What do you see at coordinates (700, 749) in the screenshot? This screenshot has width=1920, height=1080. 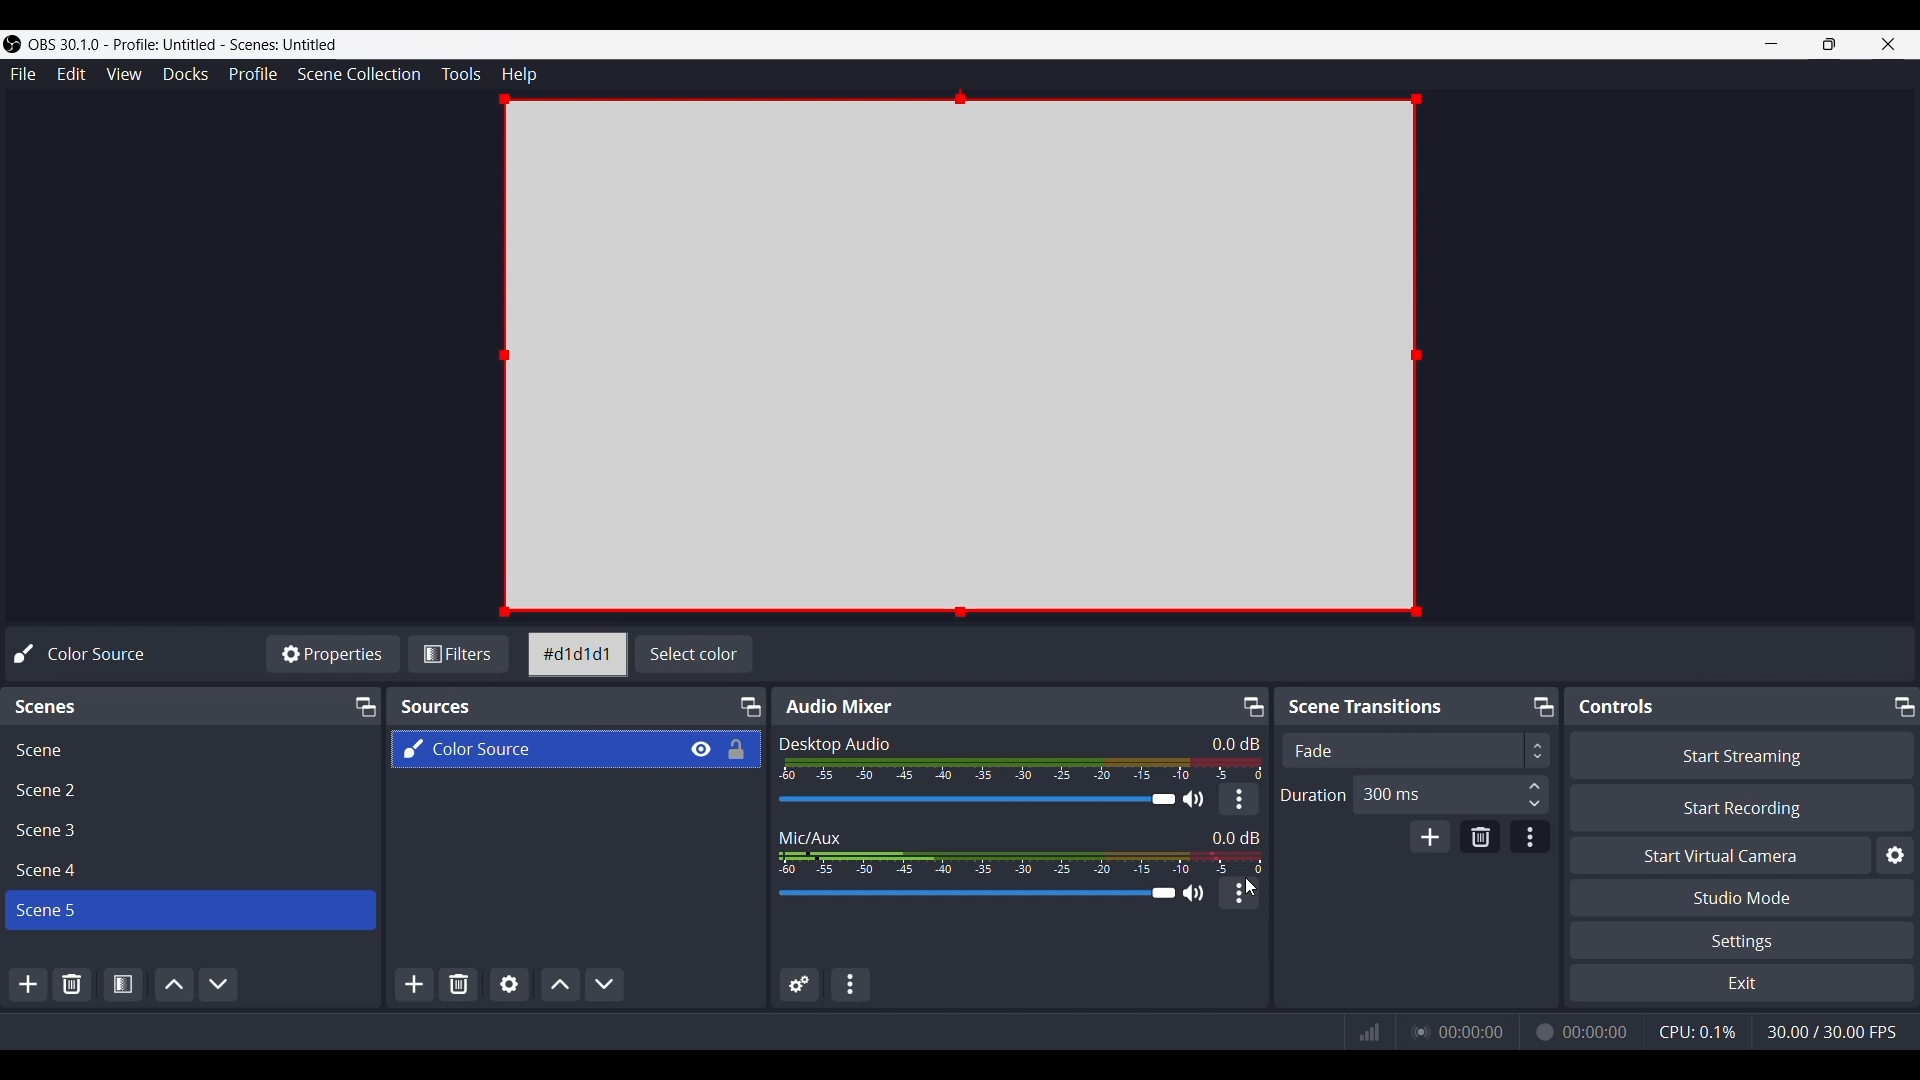 I see `Make source visible on canvas space` at bounding box center [700, 749].